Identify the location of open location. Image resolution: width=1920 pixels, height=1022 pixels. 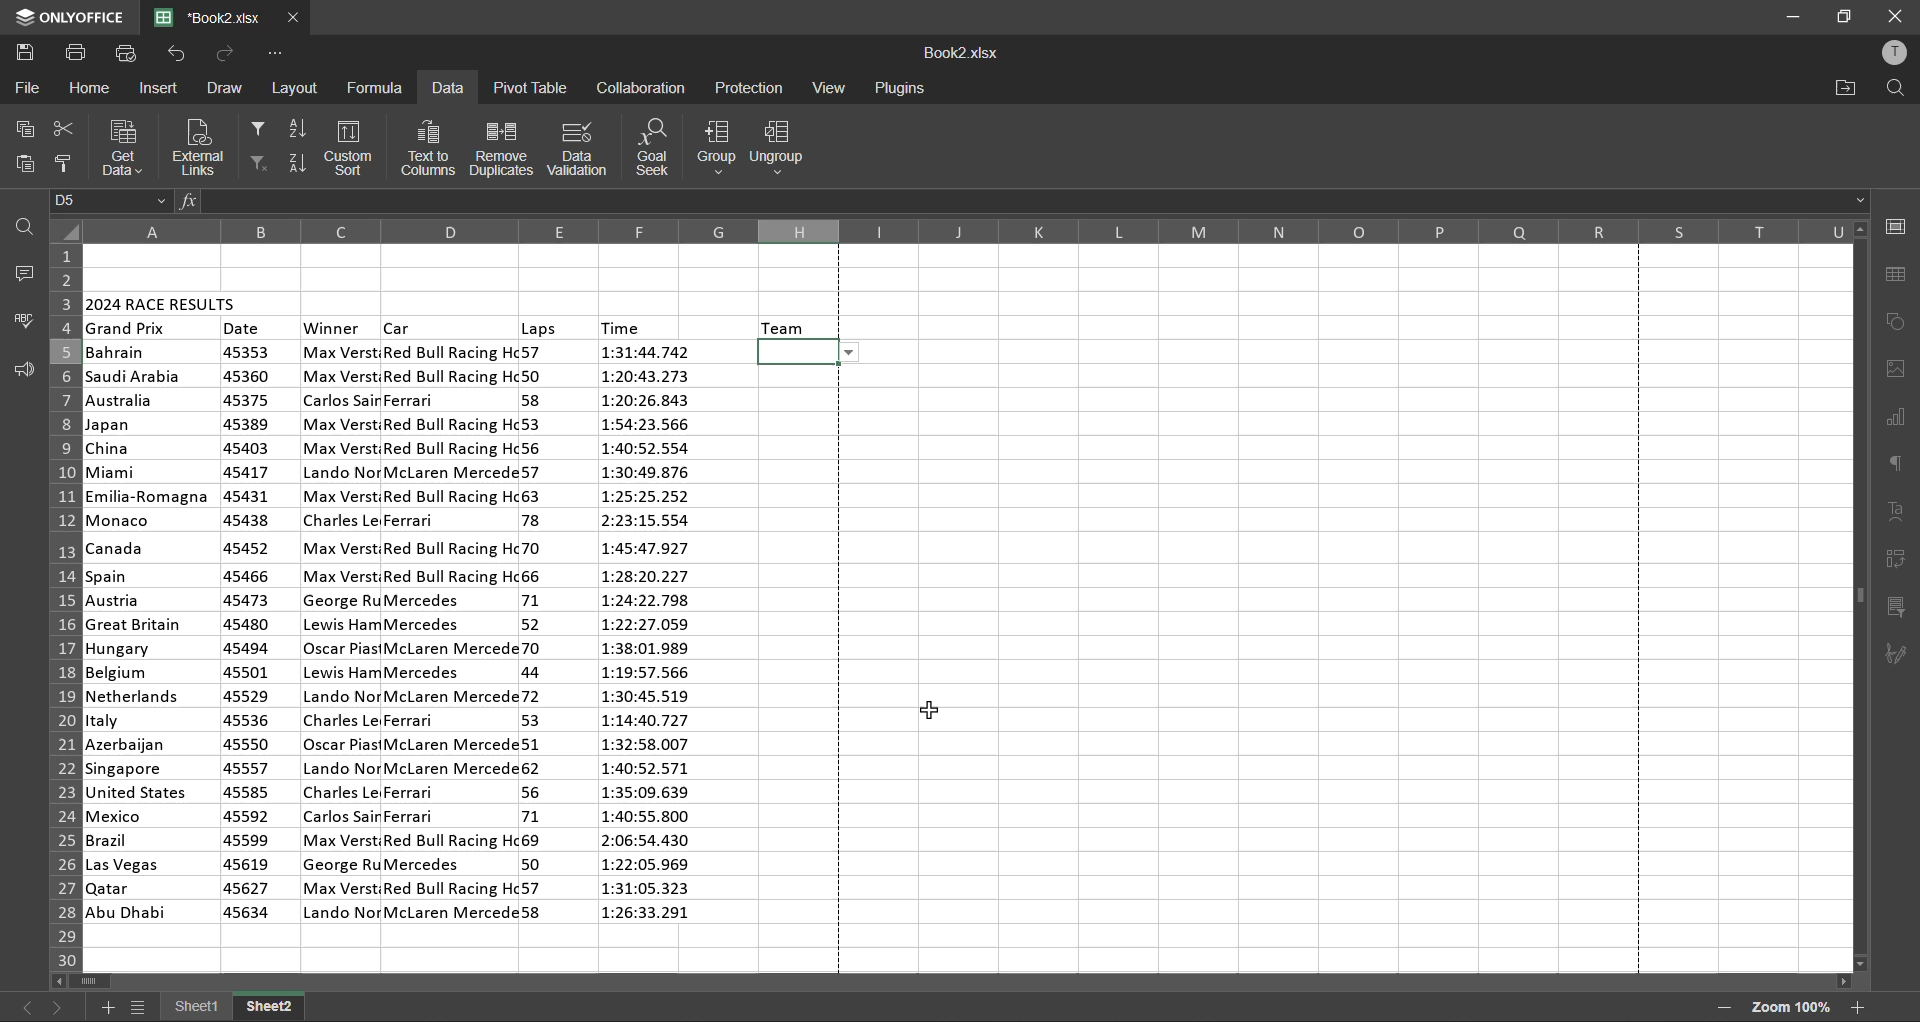
(1846, 88).